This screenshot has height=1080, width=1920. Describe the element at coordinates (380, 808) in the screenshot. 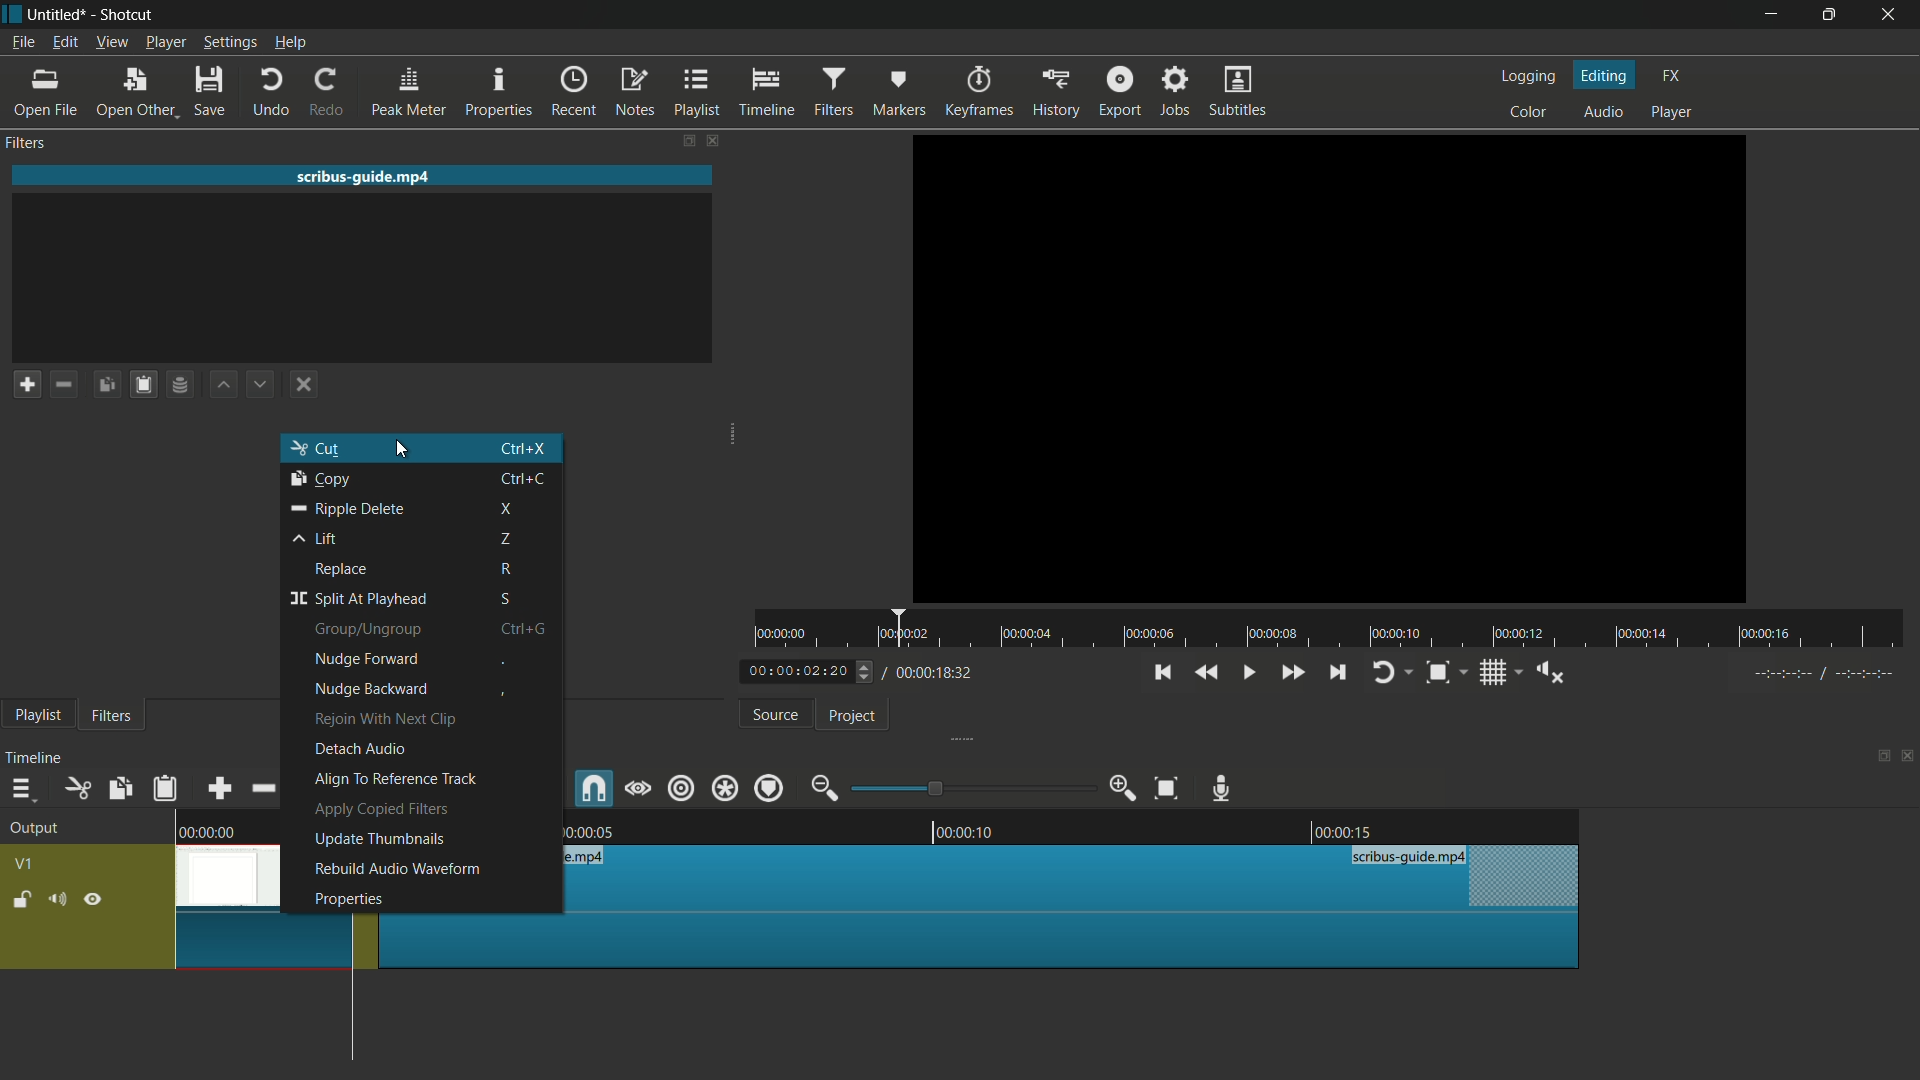

I see `apply copied filters` at that location.